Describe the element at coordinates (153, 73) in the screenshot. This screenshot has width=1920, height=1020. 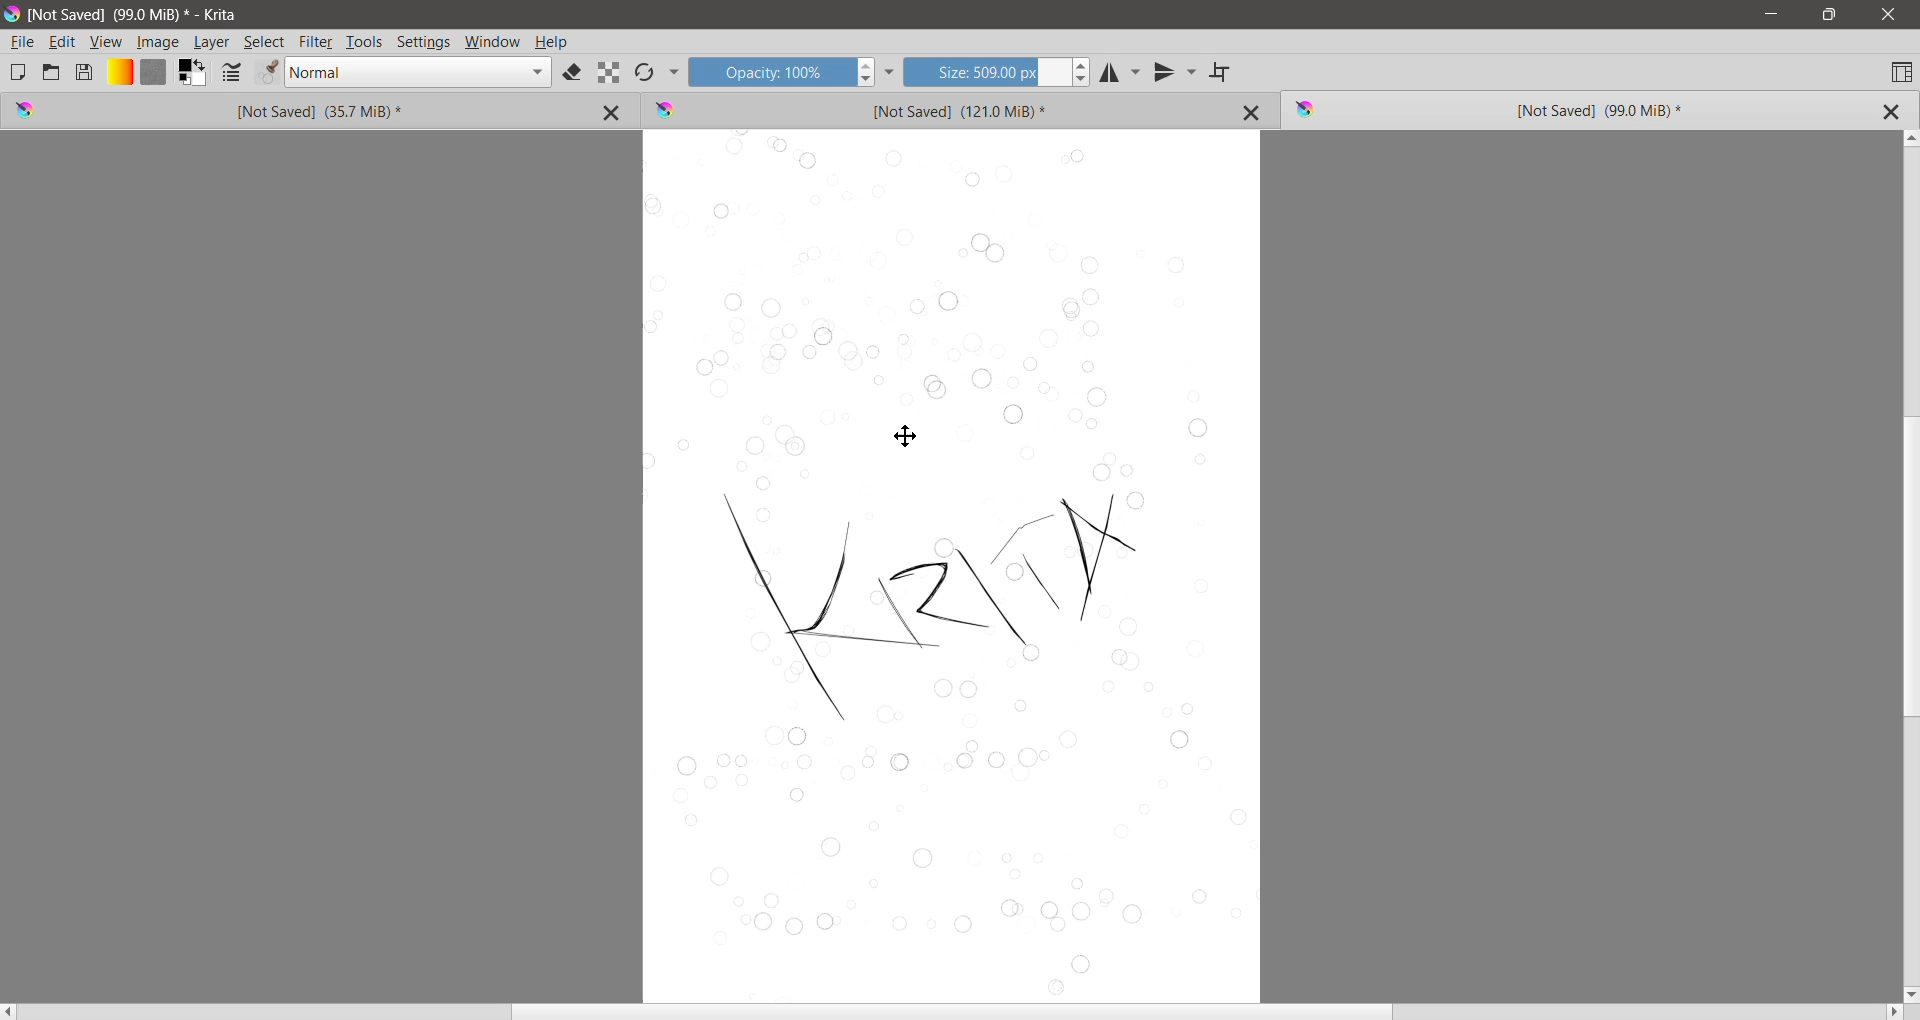
I see `Fill Patterns` at that location.